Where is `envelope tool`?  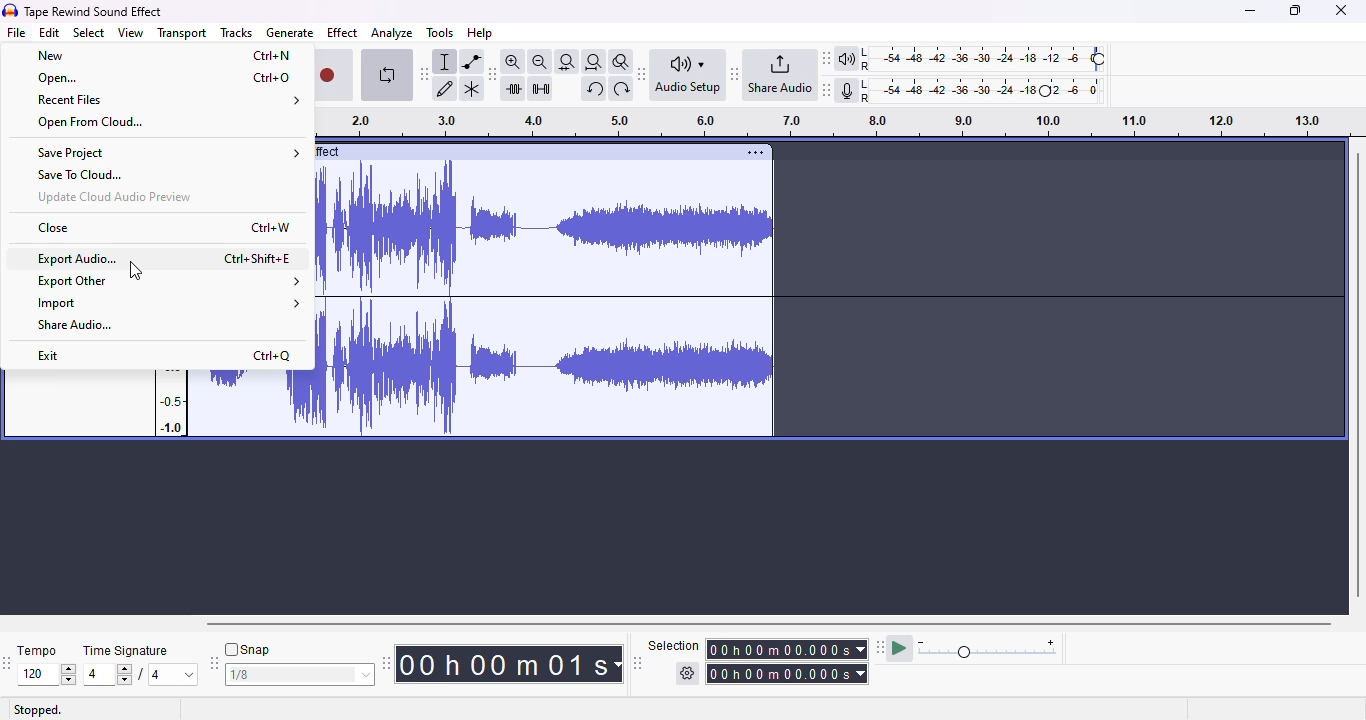 envelope tool is located at coordinates (473, 61).